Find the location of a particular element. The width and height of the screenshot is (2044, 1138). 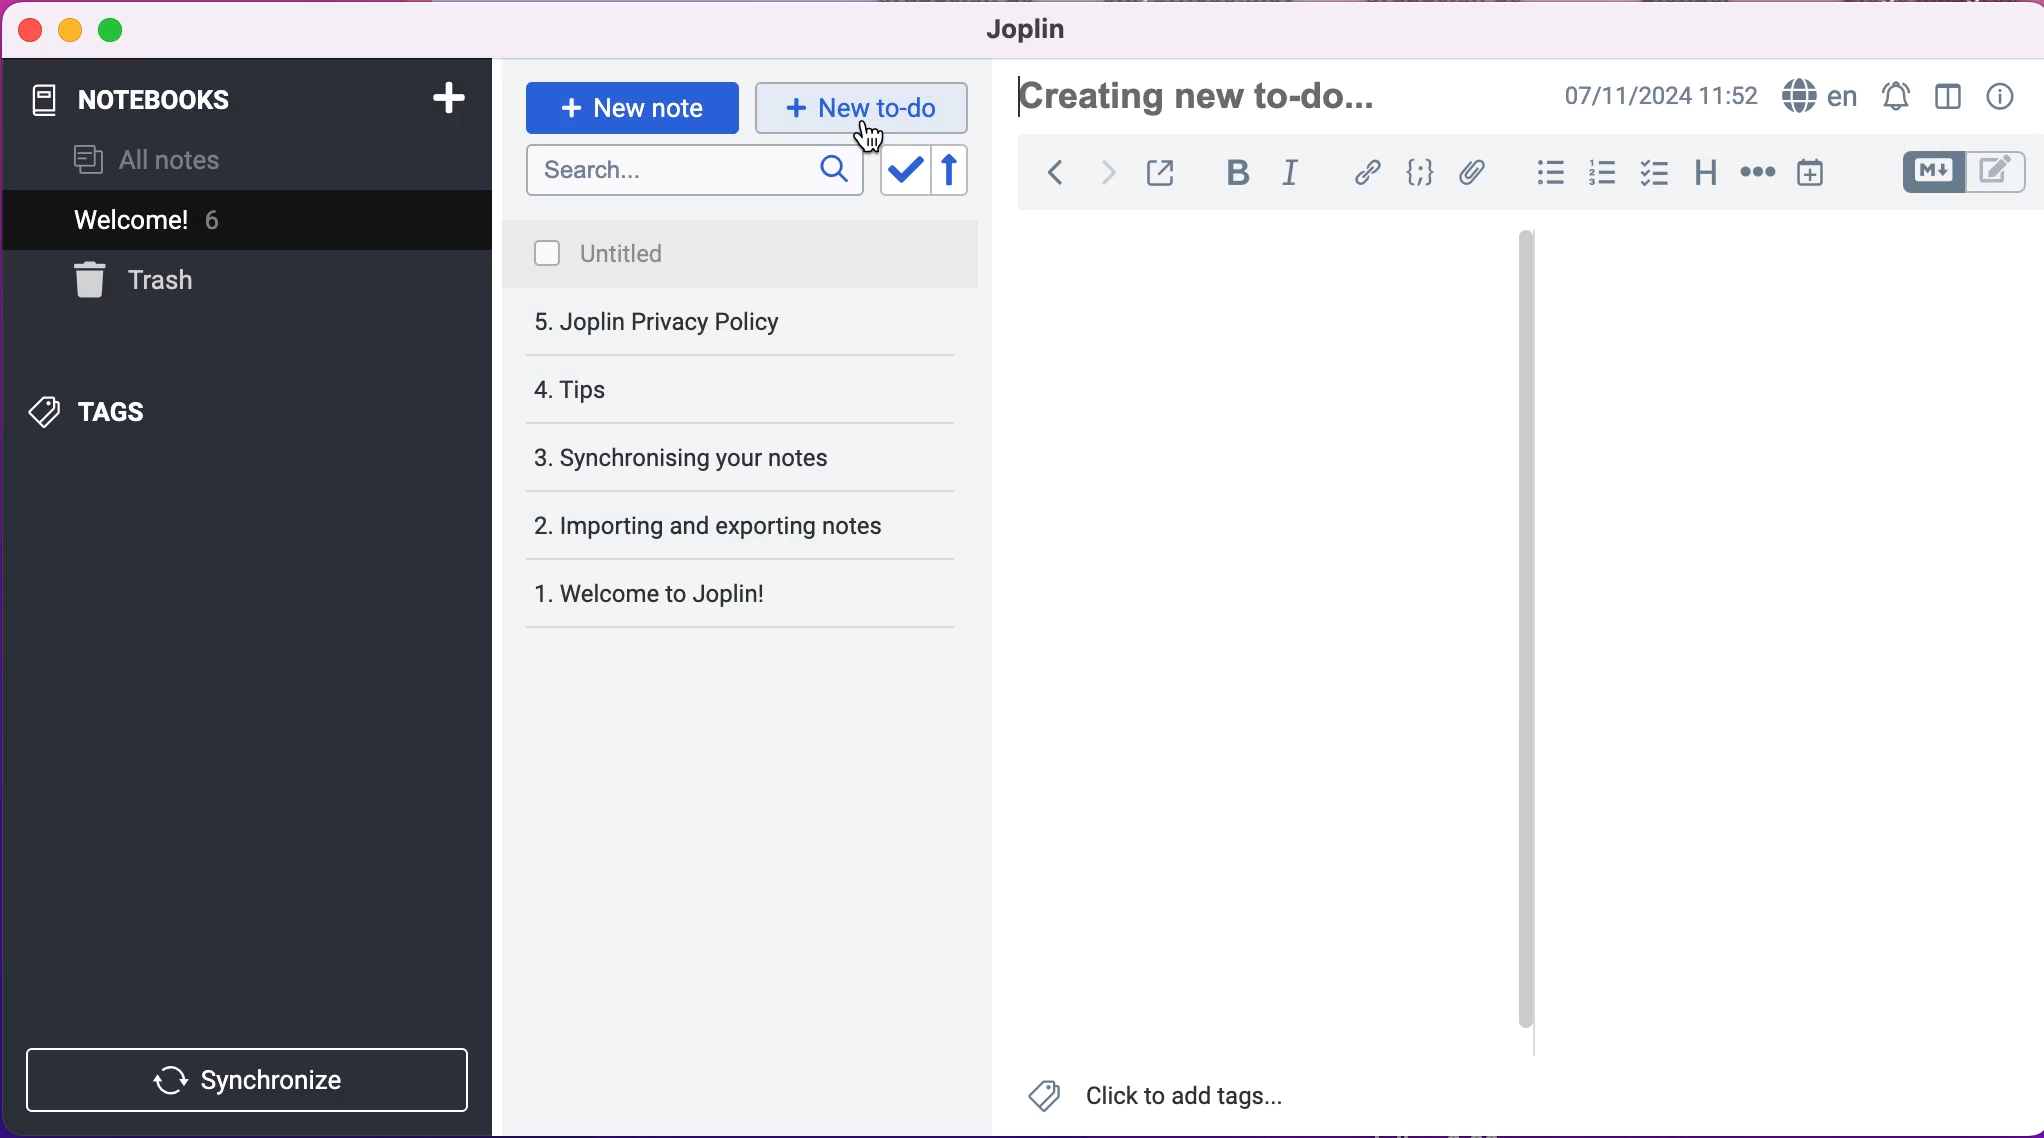

maximize is located at coordinates (119, 33).